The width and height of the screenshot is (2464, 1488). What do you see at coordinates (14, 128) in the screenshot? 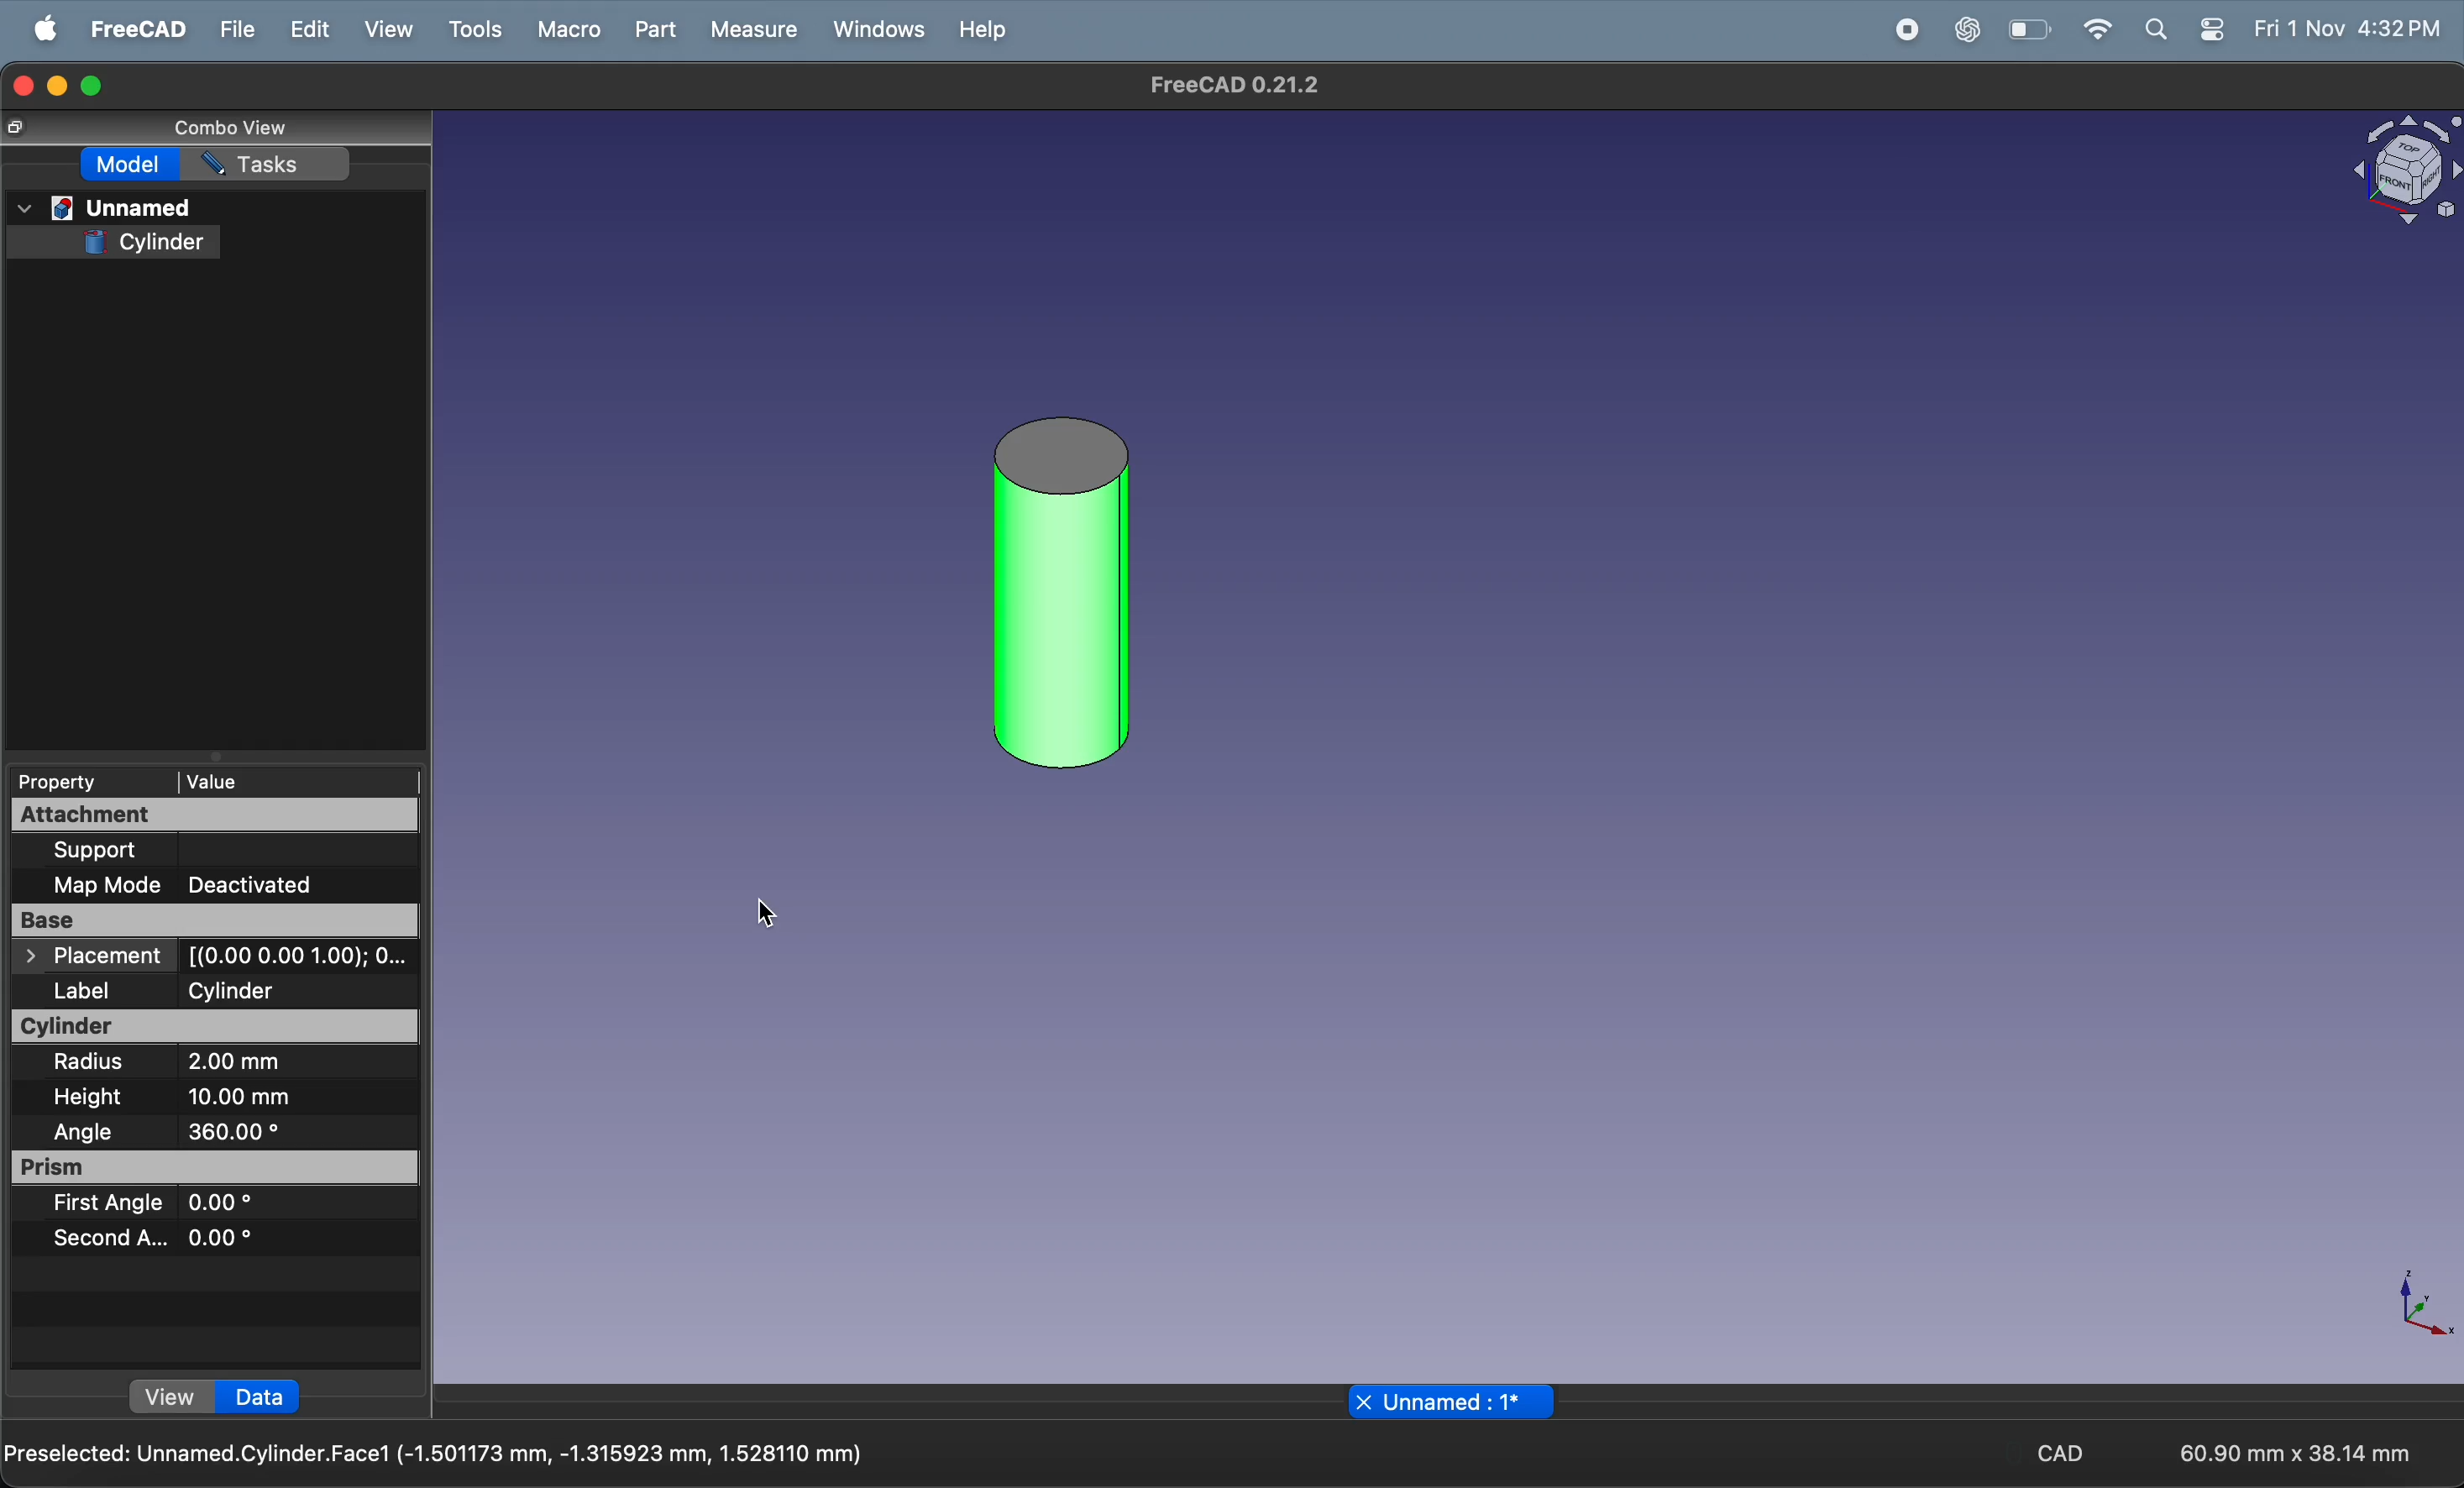
I see `copy` at bounding box center [14, 128].